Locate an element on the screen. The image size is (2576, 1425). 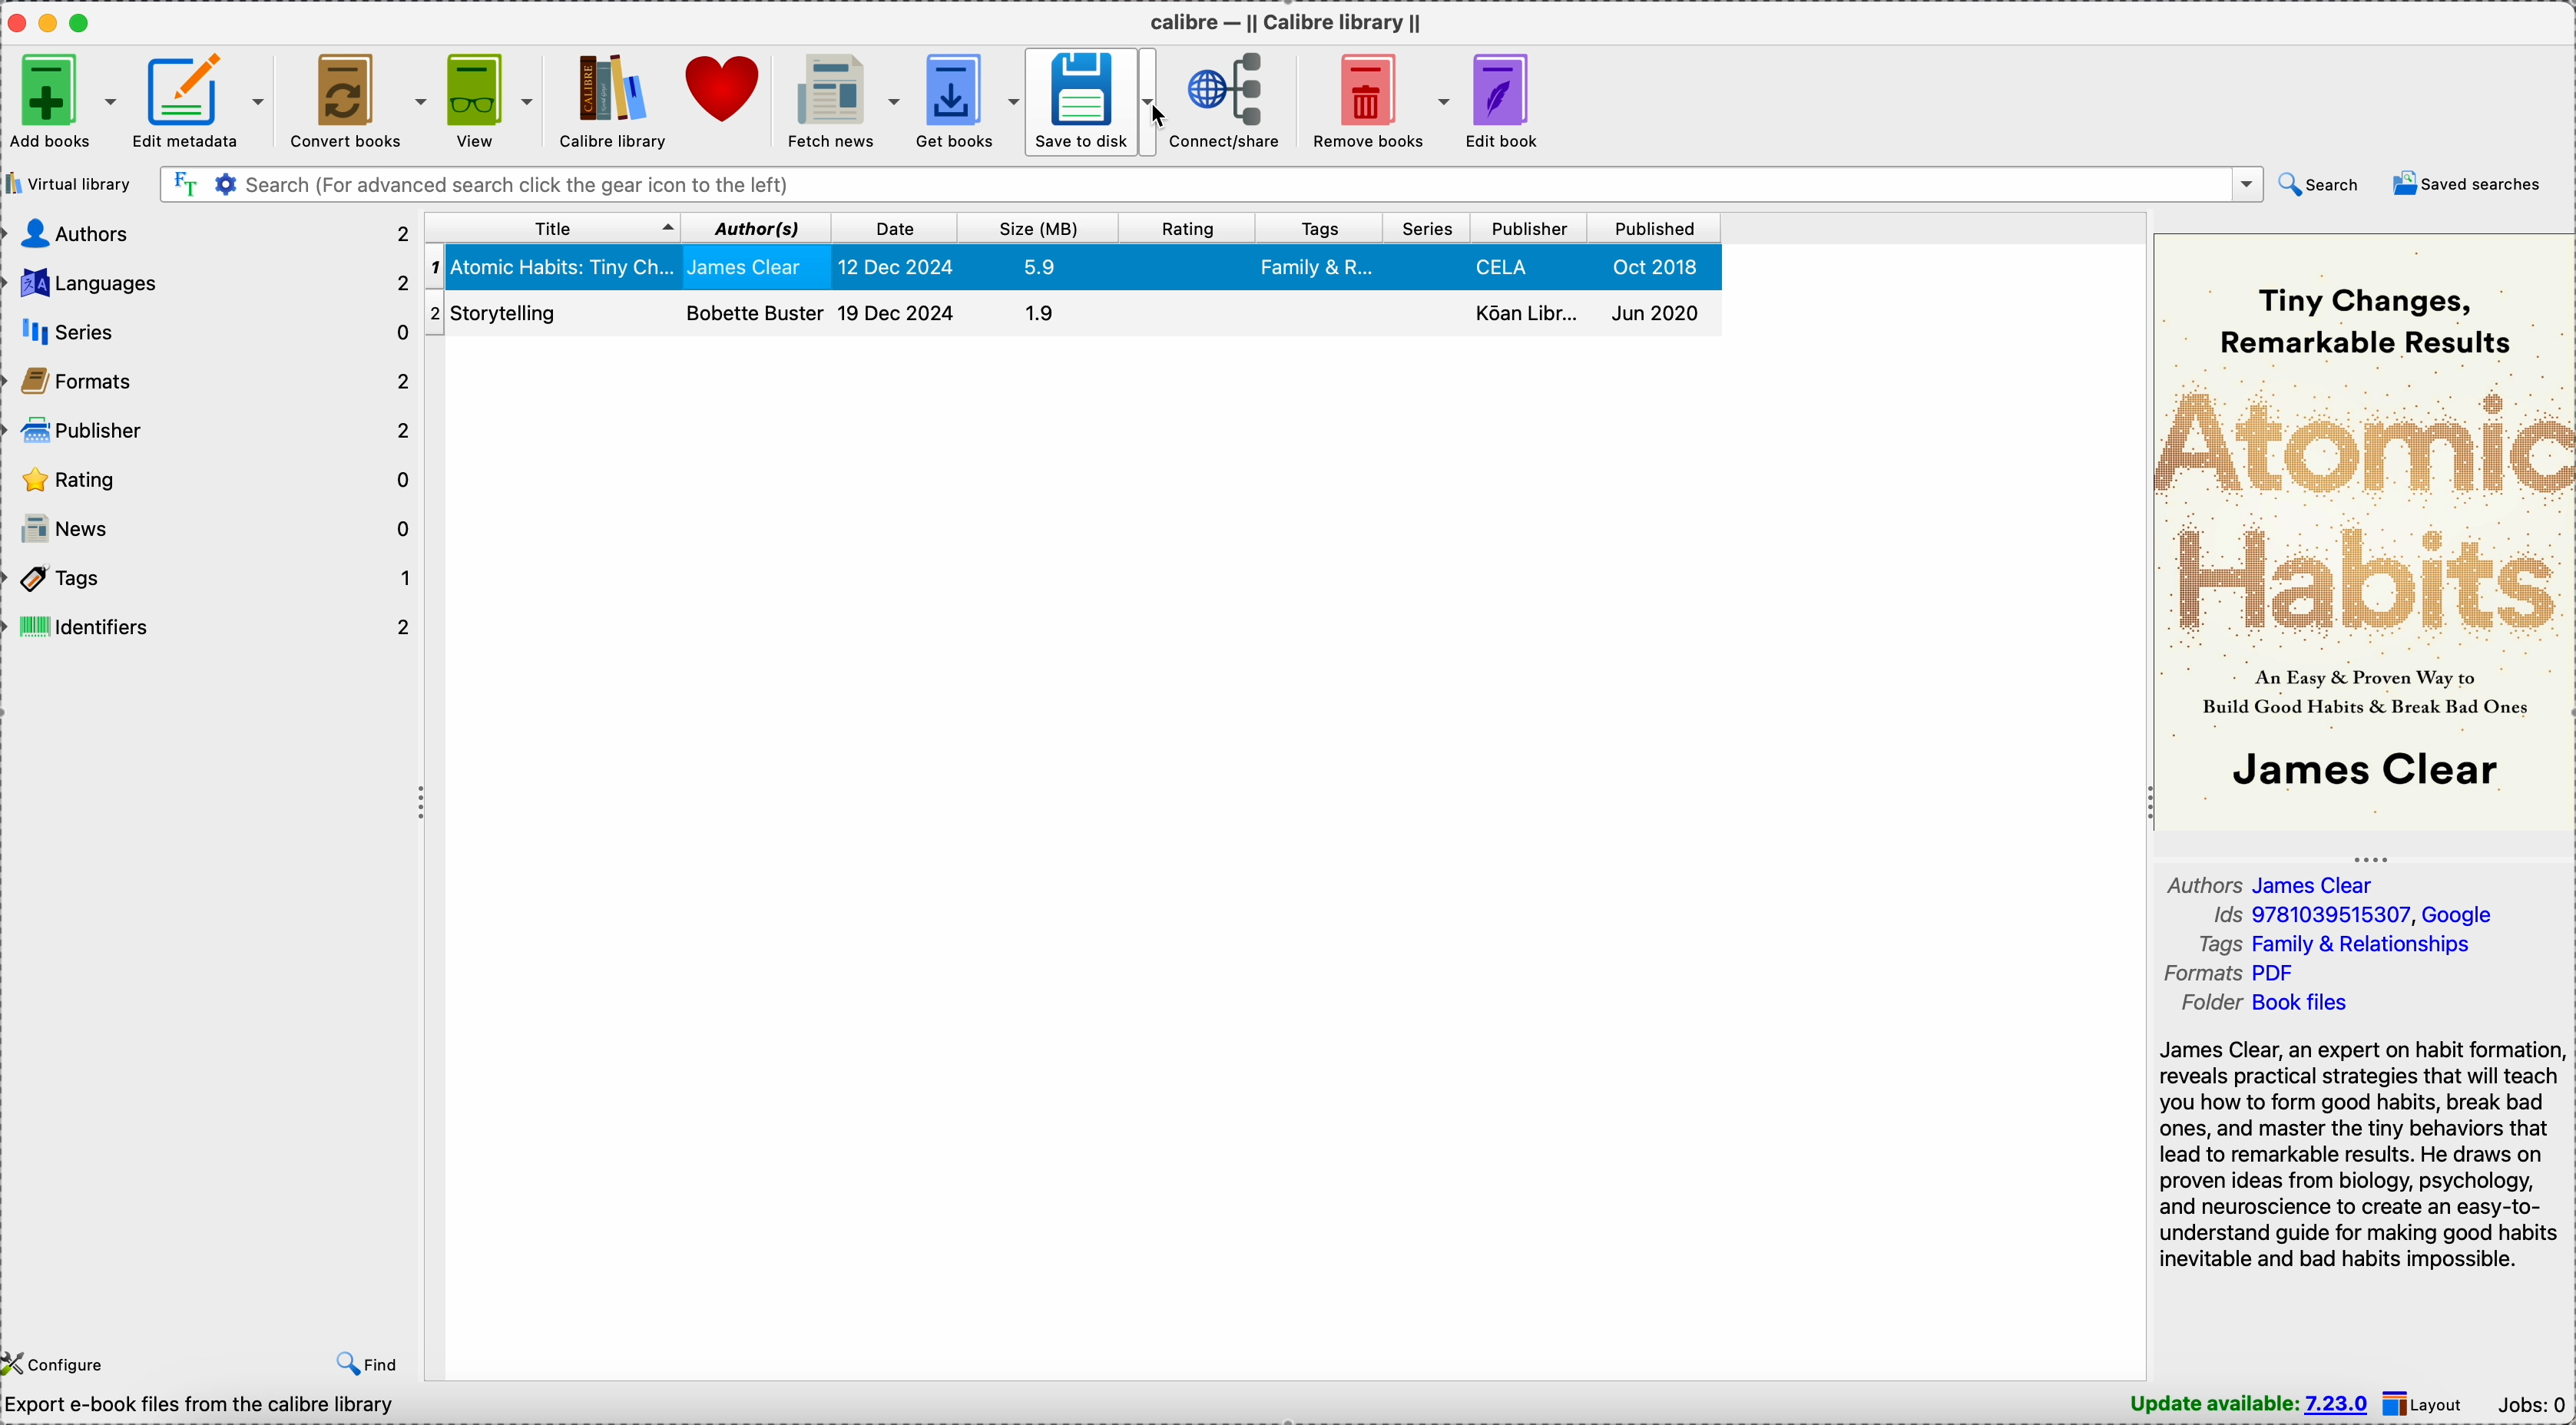
remove books is located at coordinates (1376, 99).